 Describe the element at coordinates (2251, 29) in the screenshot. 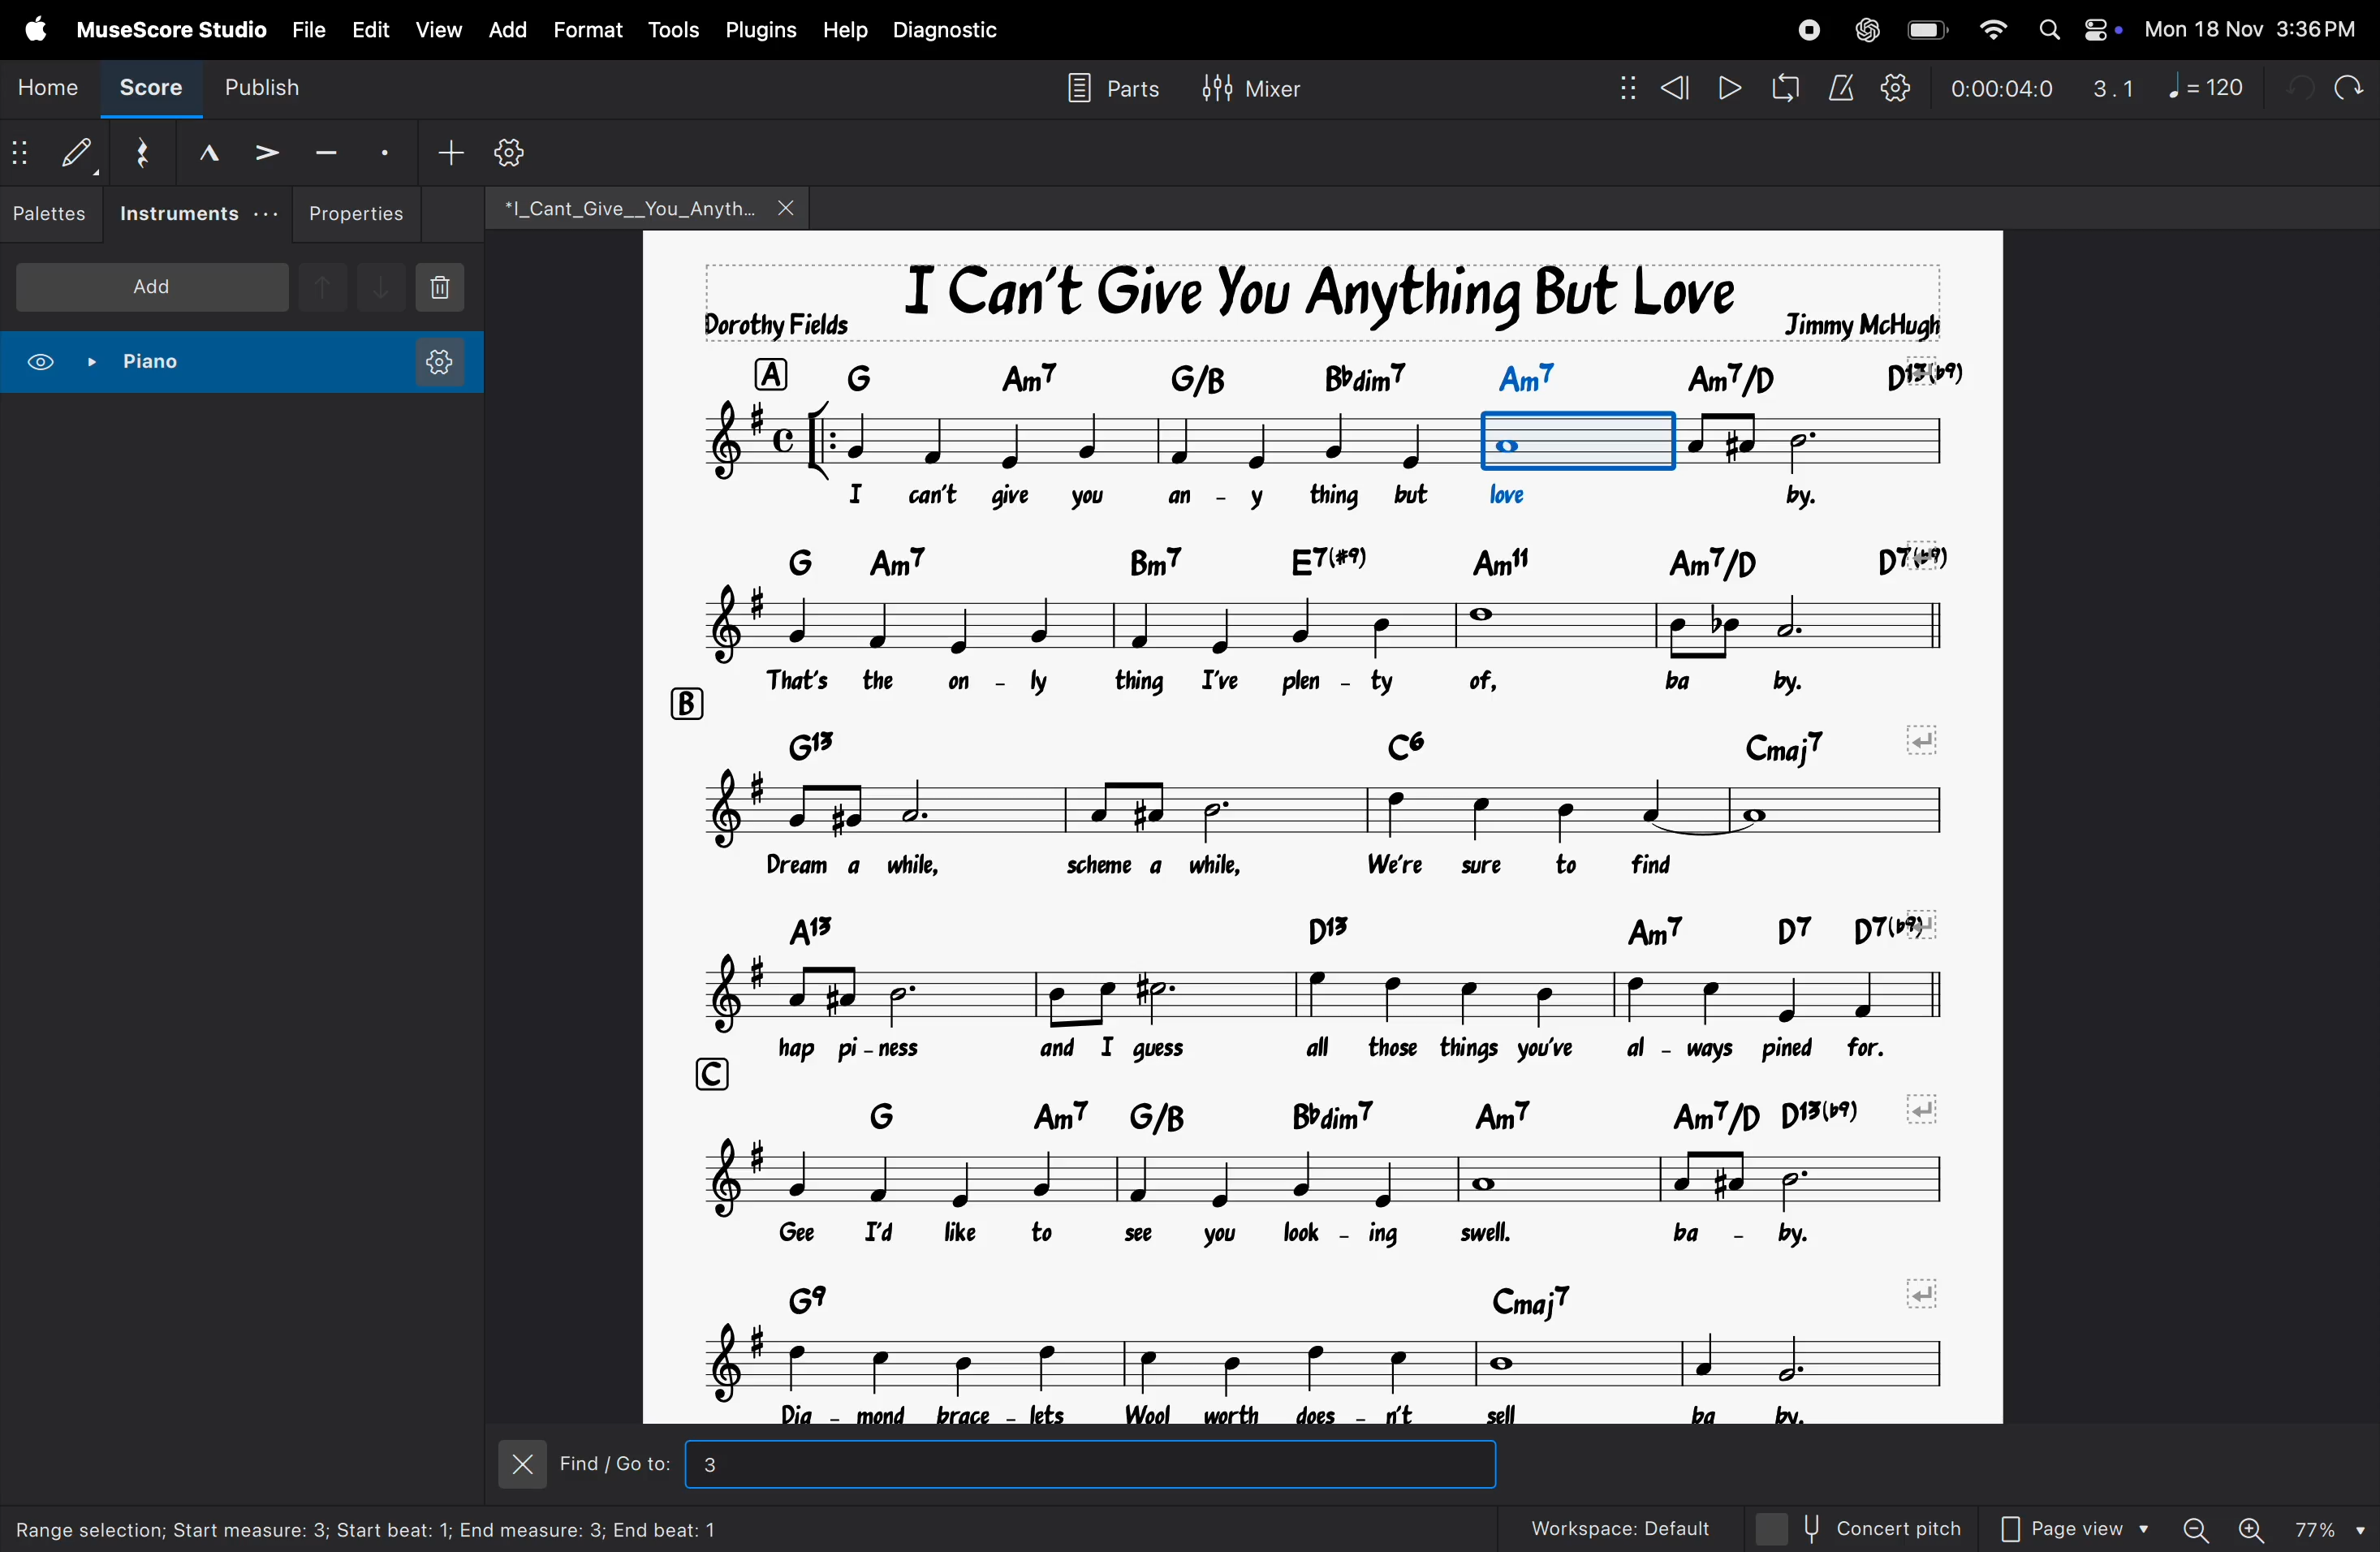

I see `date and time` at that location.